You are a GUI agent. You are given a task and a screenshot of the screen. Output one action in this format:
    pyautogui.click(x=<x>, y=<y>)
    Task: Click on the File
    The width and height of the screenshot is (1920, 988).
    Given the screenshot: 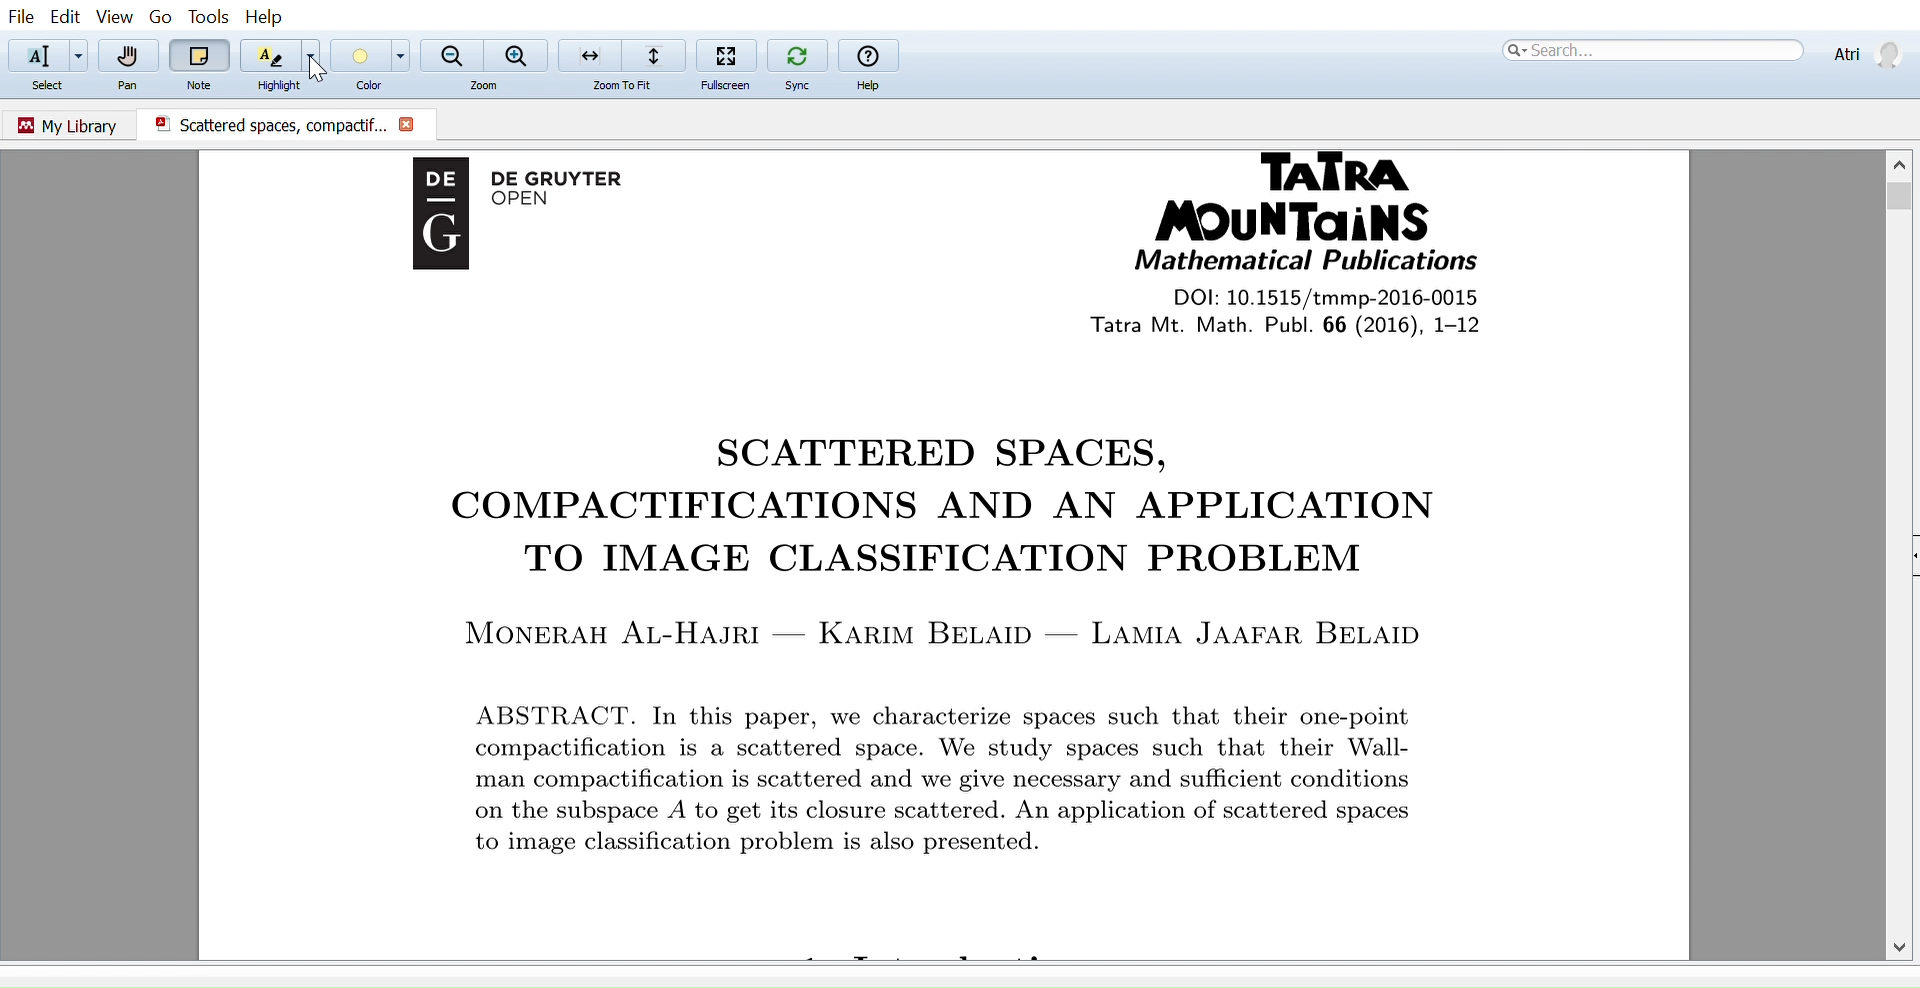 What is the action you would take?
    pyautogui.click(x=21, y=16)
    